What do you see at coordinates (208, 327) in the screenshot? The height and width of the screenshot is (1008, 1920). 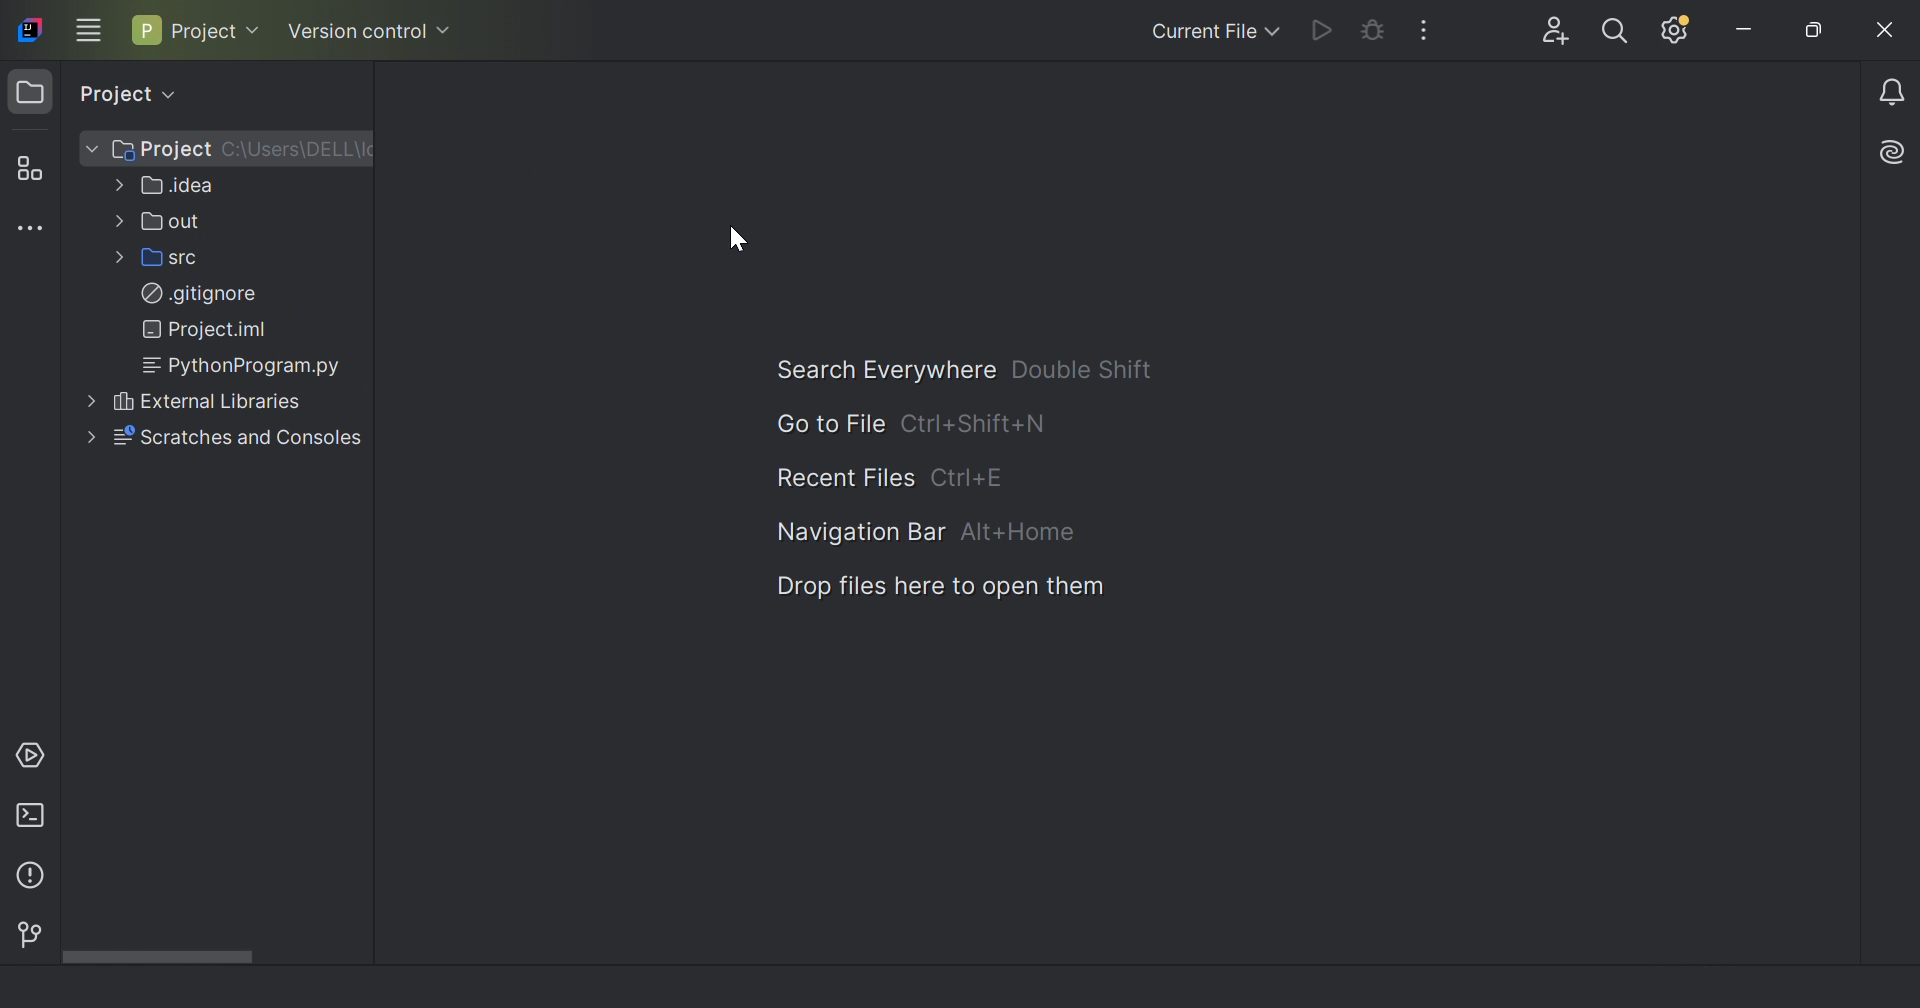 I see `Project.iml` at bounding box center [208, 327].